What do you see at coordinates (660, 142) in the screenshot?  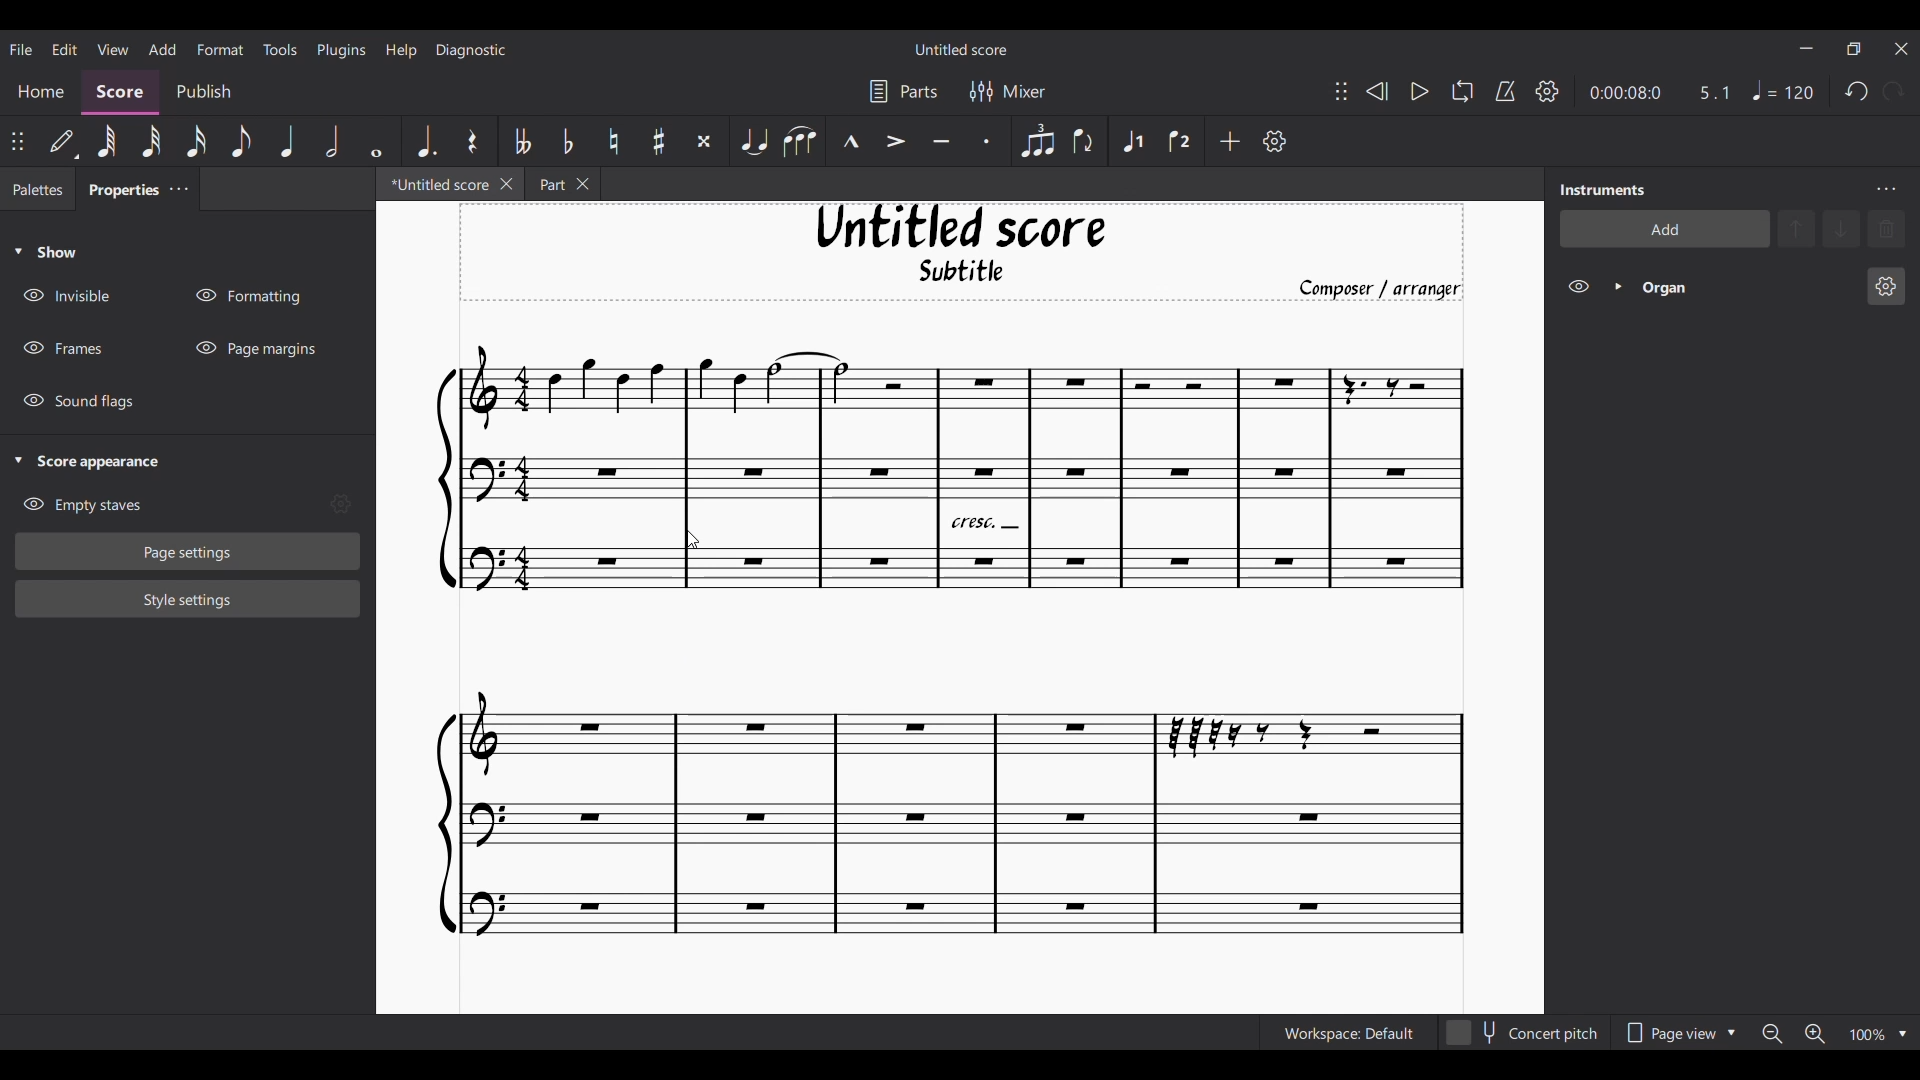 I see `Toggle sharp` at bounding box center [660, 142].